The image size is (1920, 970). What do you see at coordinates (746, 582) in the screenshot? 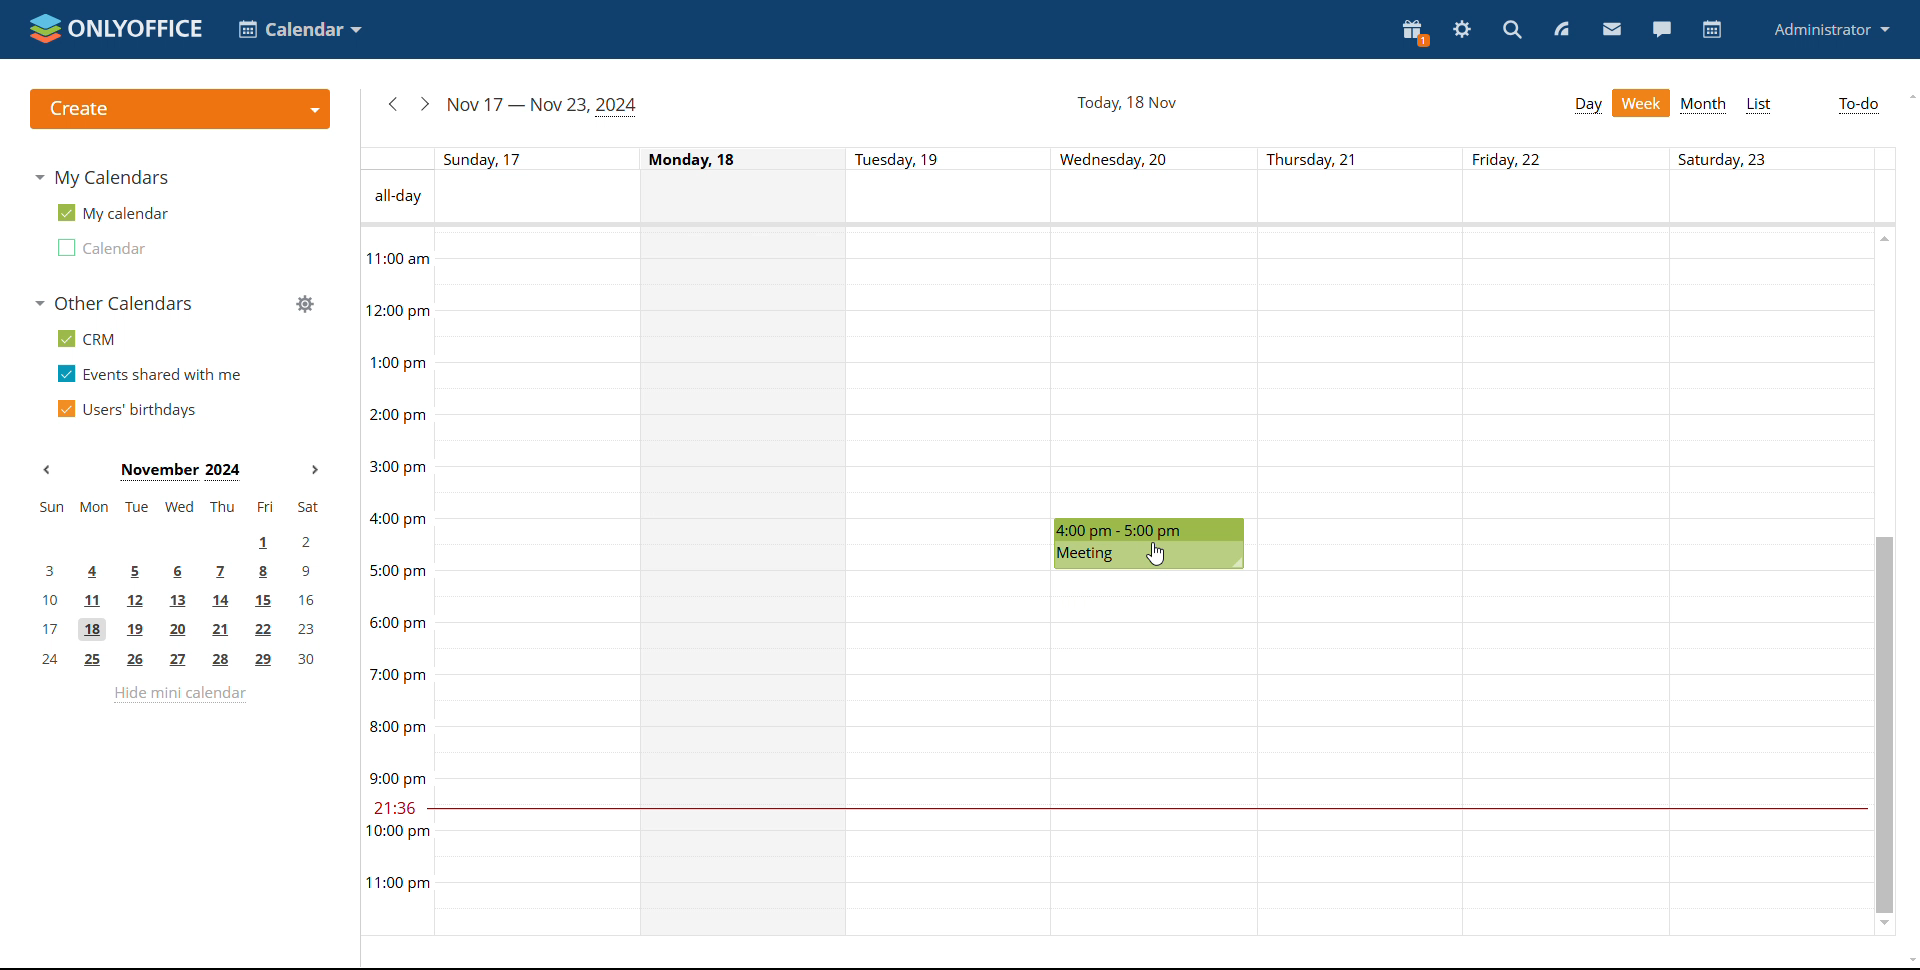
I see `Monday` at bounding box center [746, 582].